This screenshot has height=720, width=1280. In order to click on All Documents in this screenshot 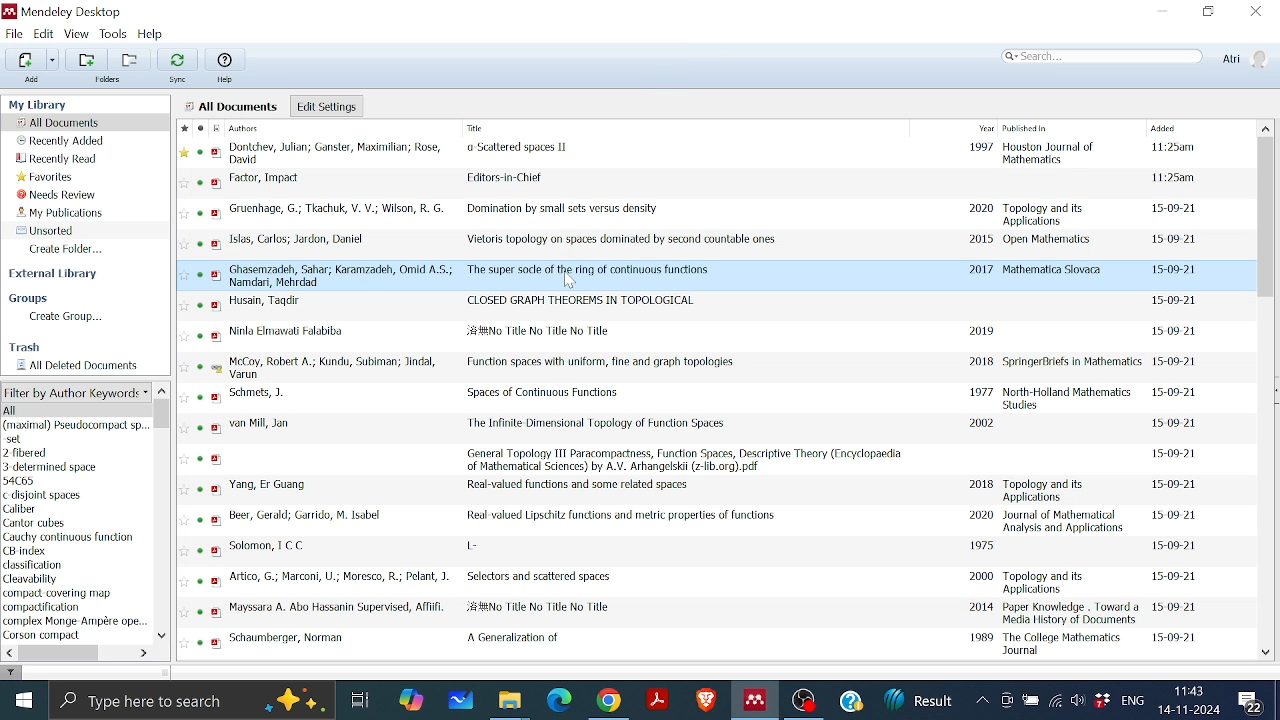, I will do `click(230, 107)`.